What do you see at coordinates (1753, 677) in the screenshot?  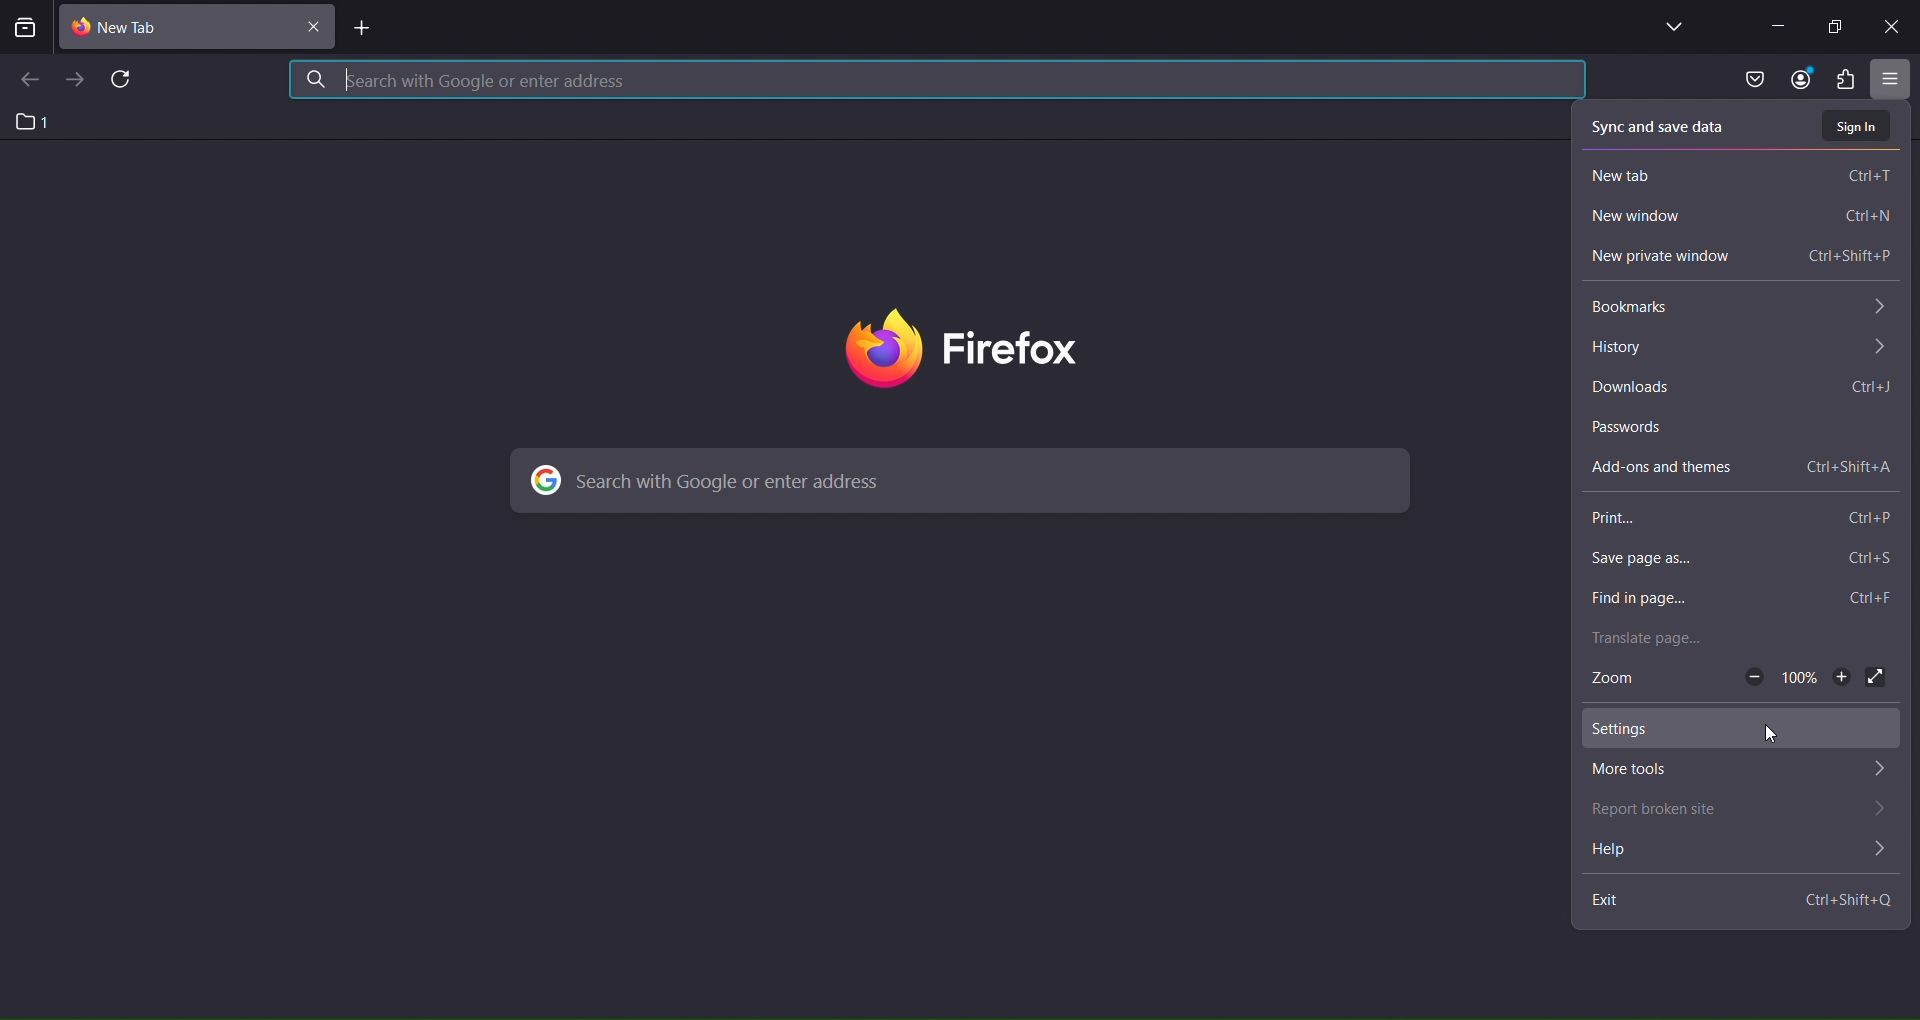 I see `zoom out` at bounding box center [1753, 677].